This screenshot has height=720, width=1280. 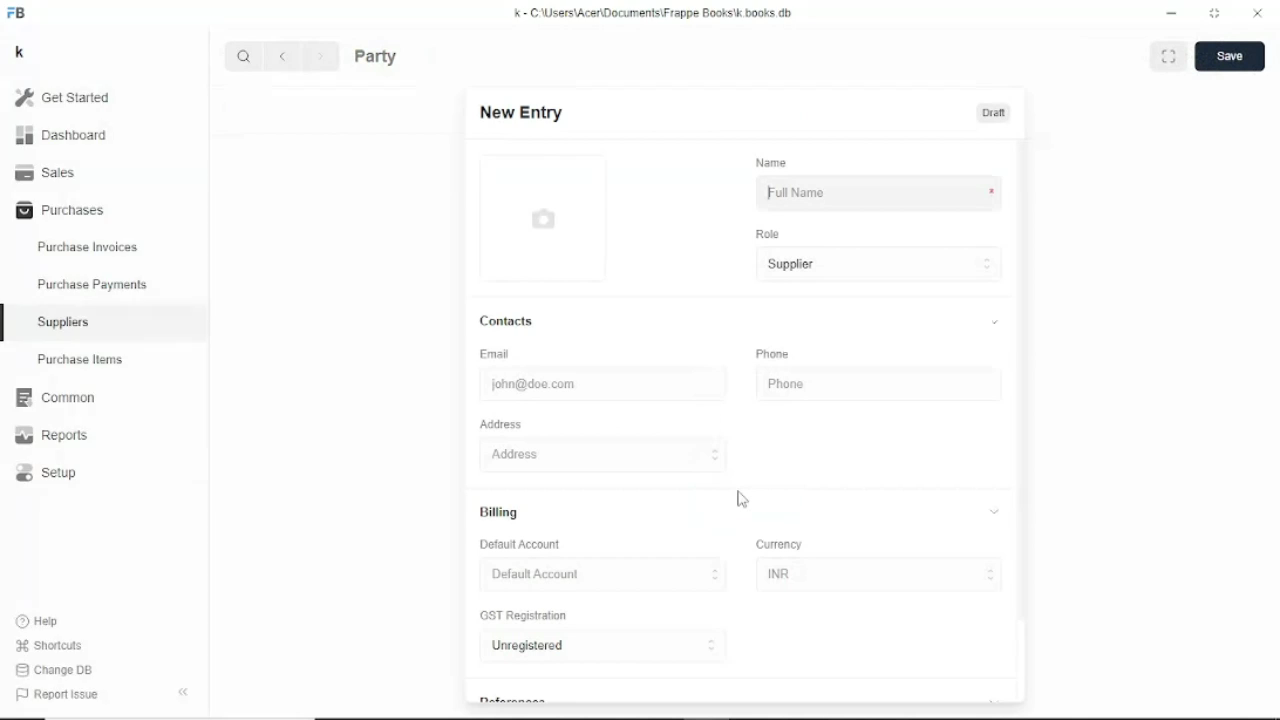 I want to click on INR, so click(x=878, y=577).